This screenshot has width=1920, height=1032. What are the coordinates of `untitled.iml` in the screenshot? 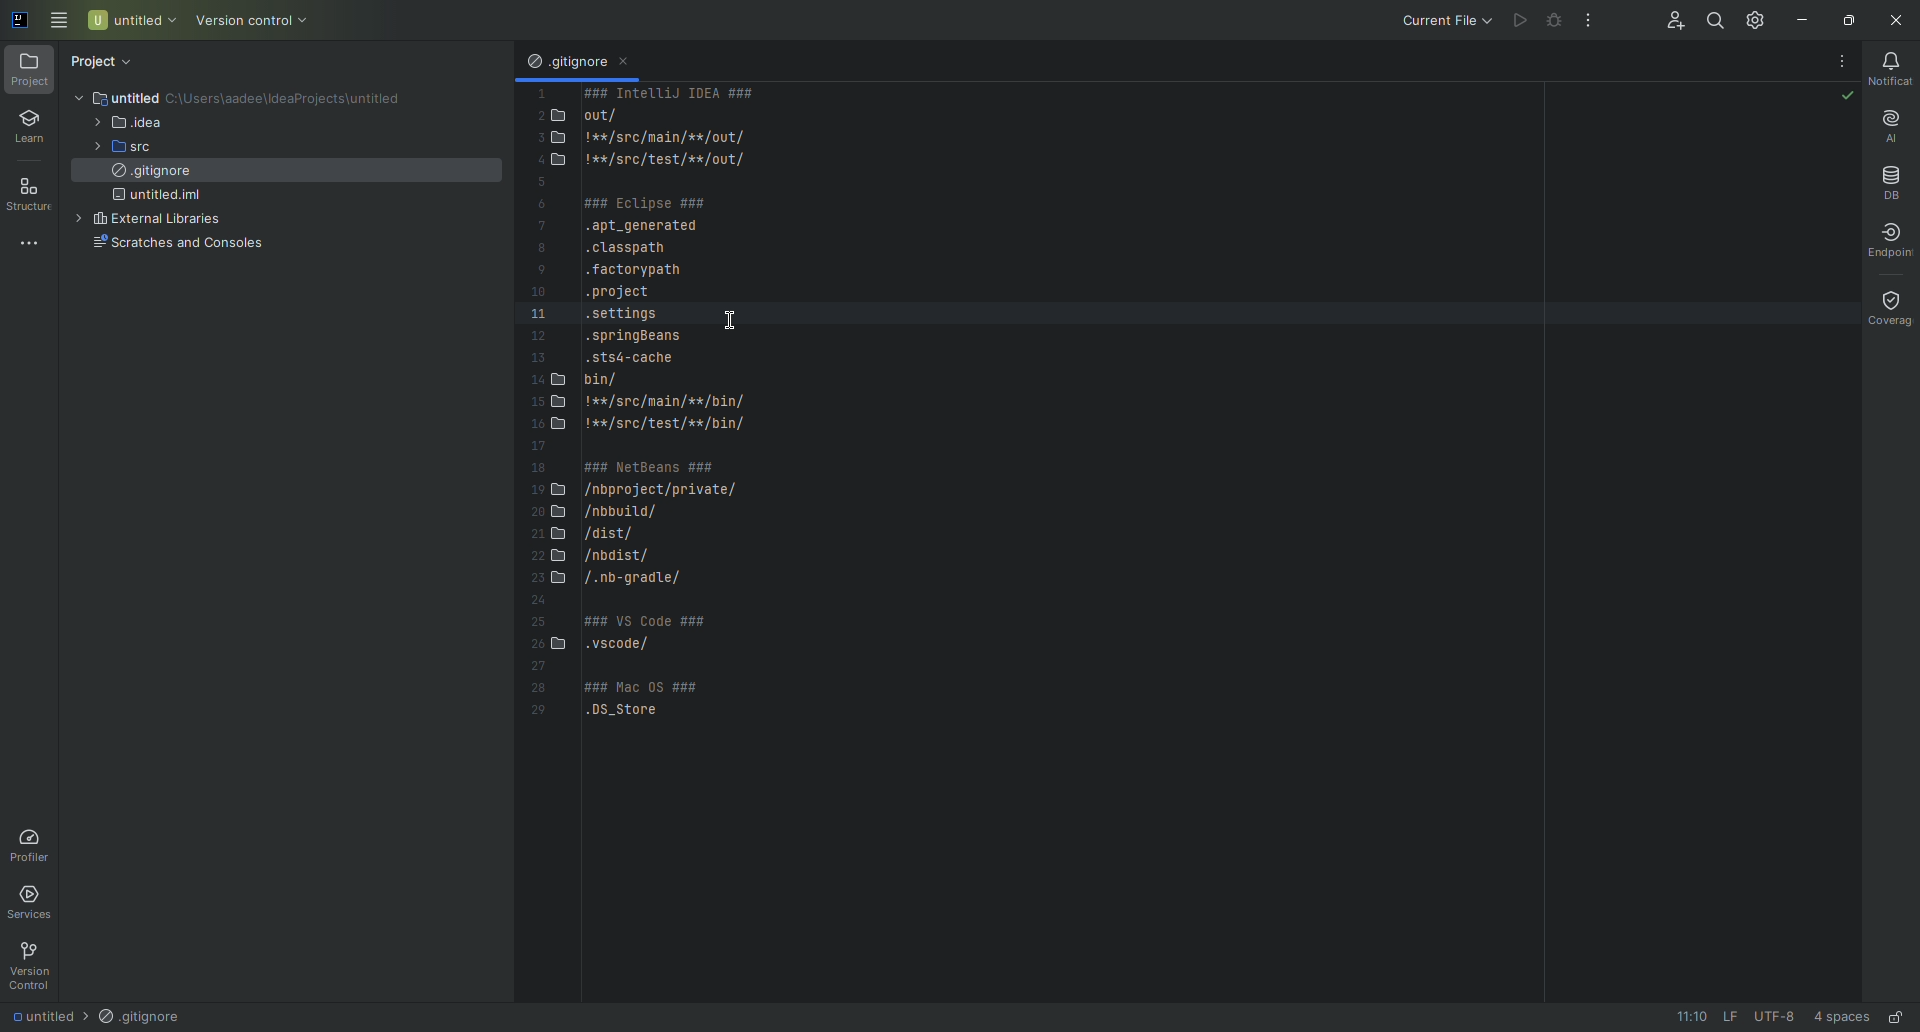 It's located at (164, 199).